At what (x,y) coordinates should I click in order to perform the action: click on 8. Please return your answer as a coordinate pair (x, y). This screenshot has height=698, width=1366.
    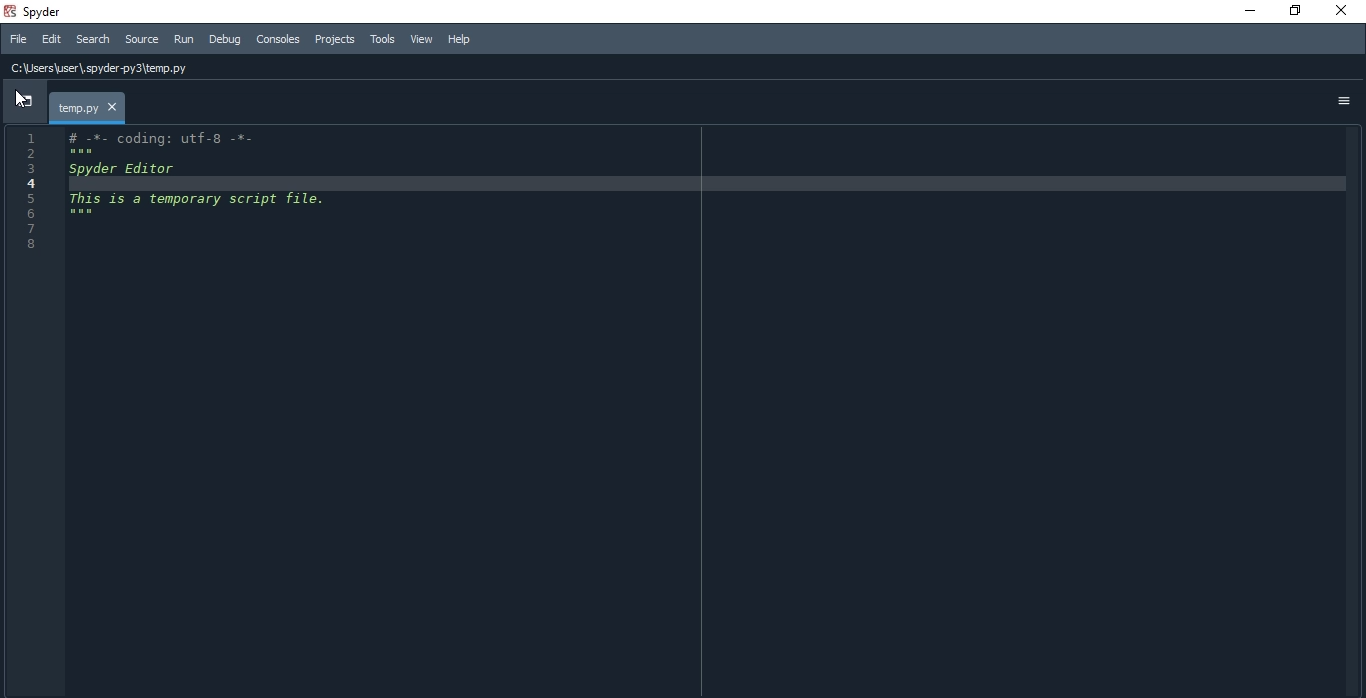
    Looking at the image, I should click on (35, 243).